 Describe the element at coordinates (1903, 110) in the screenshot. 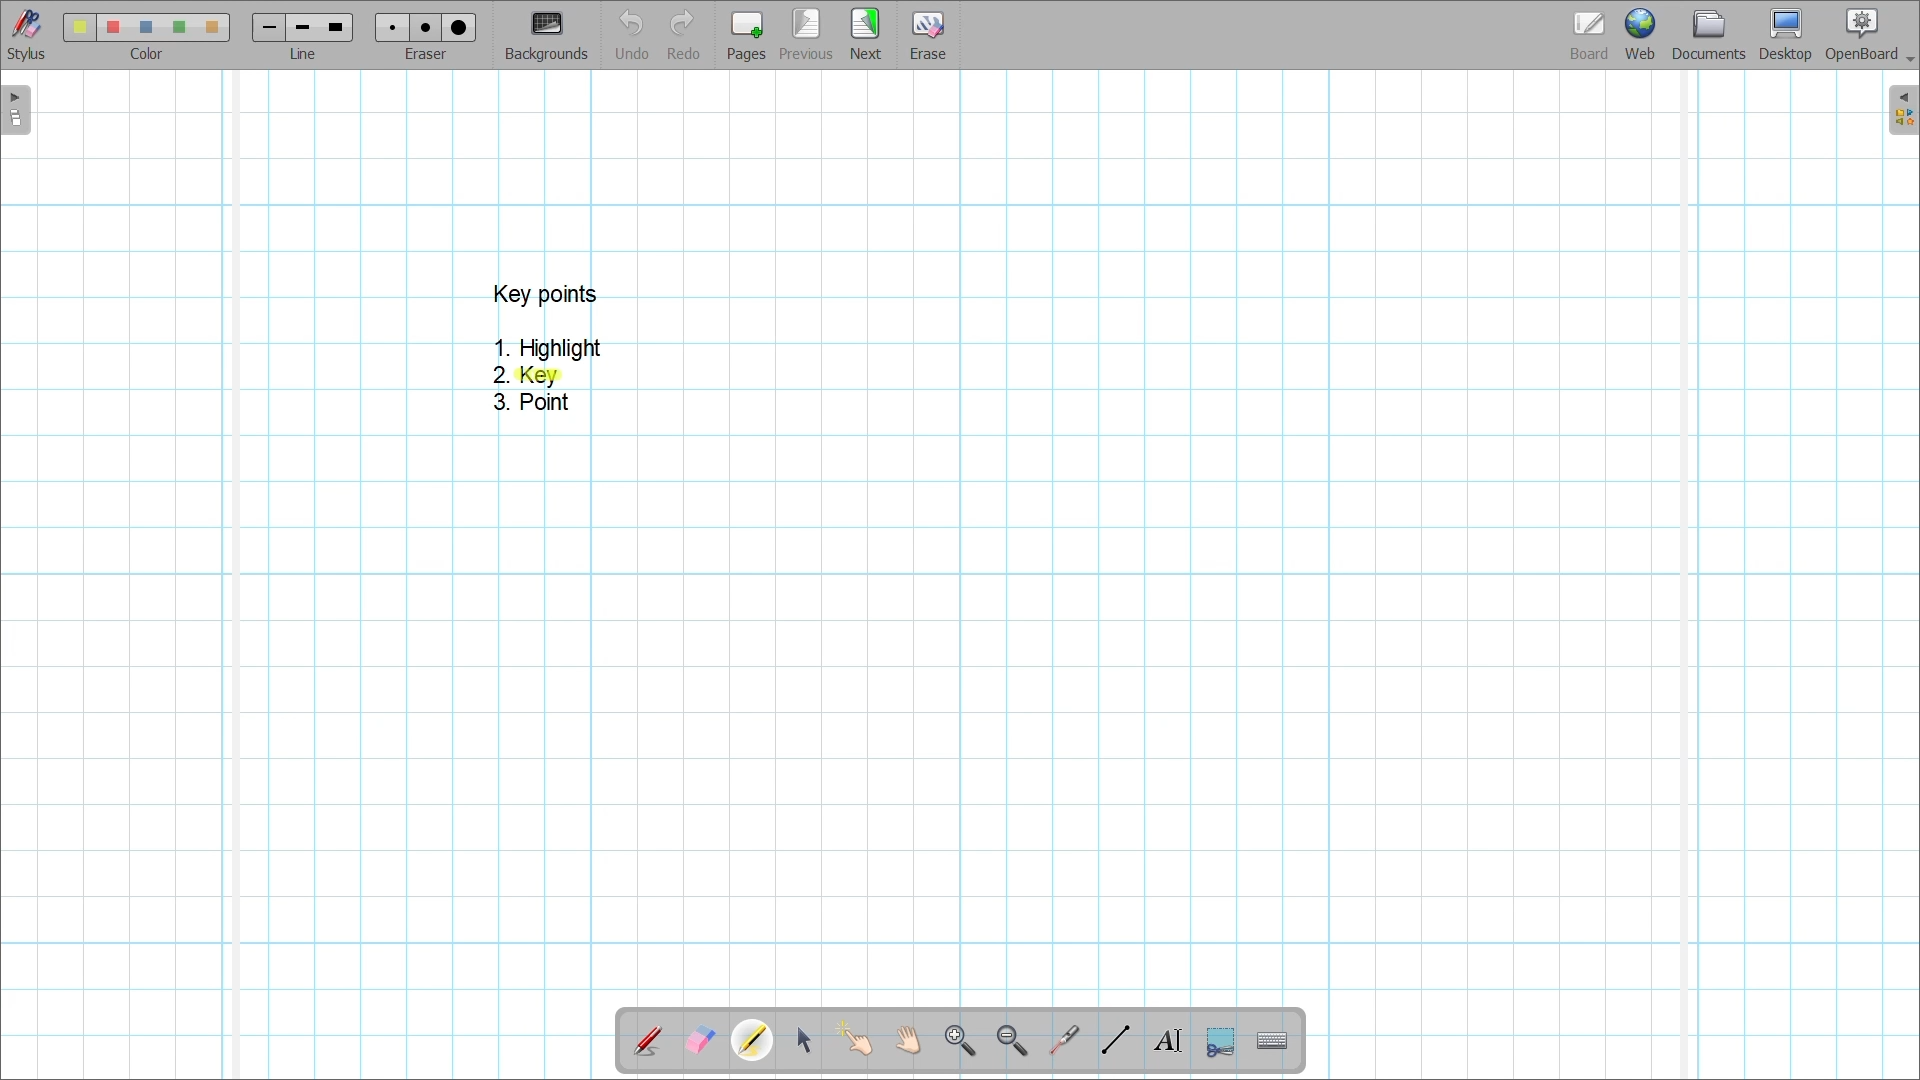

I see `Right sidebar` at that location.